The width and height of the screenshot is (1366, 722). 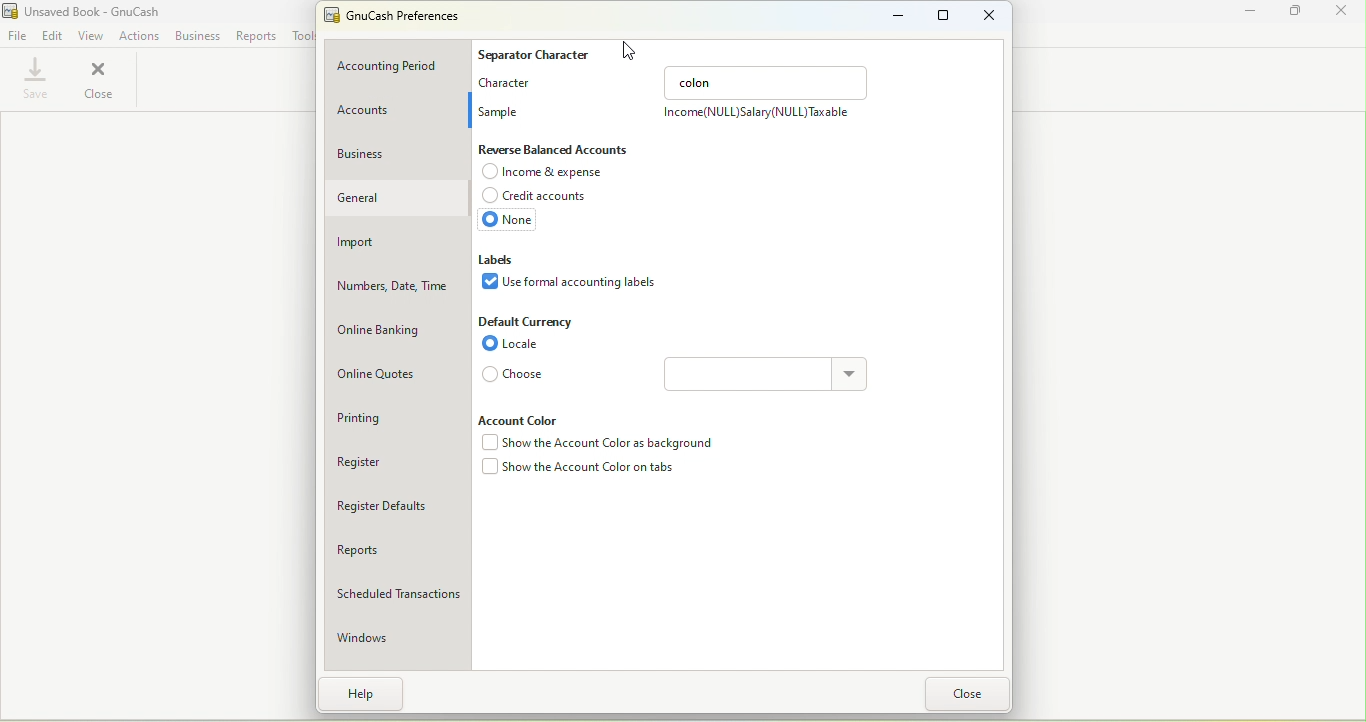 I want to click on Text box, so click(x=742, y=375).